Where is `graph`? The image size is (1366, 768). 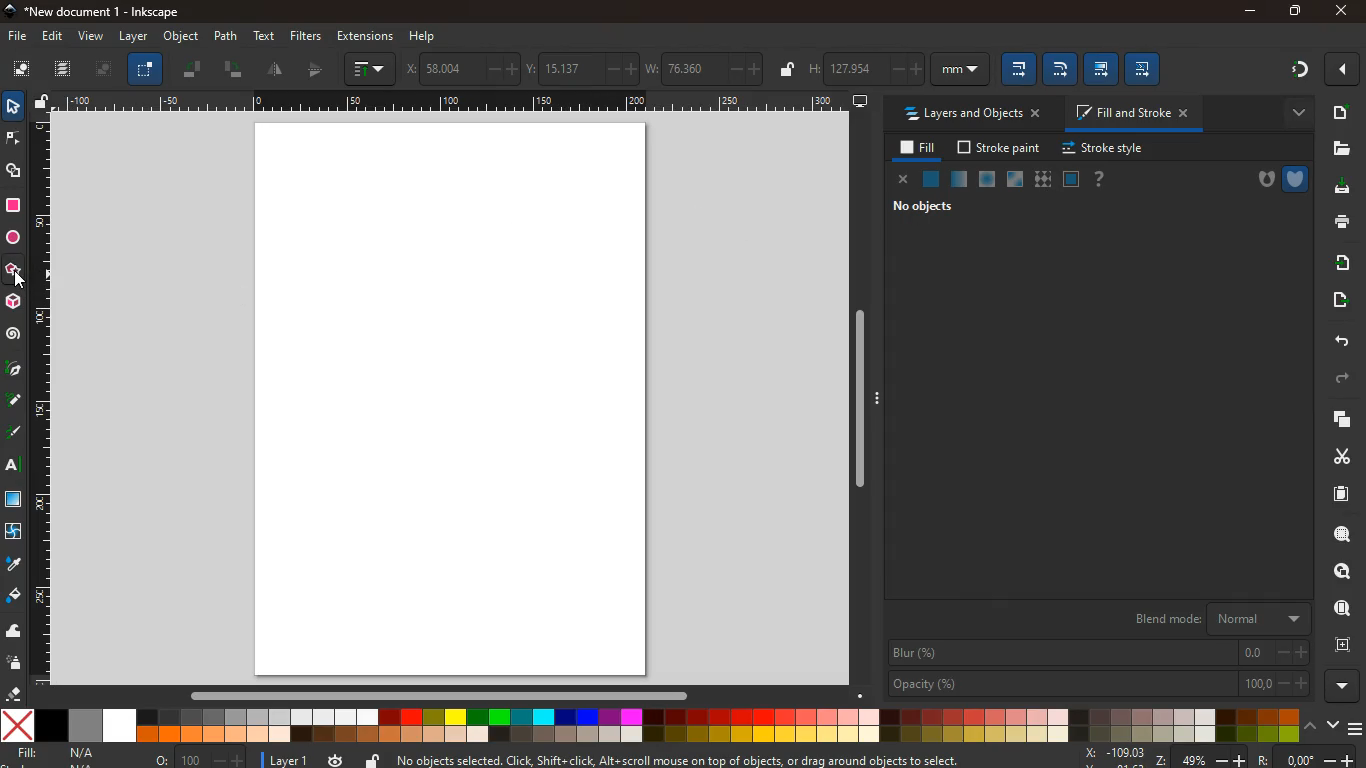
graph is located at coordinates (368, 69).